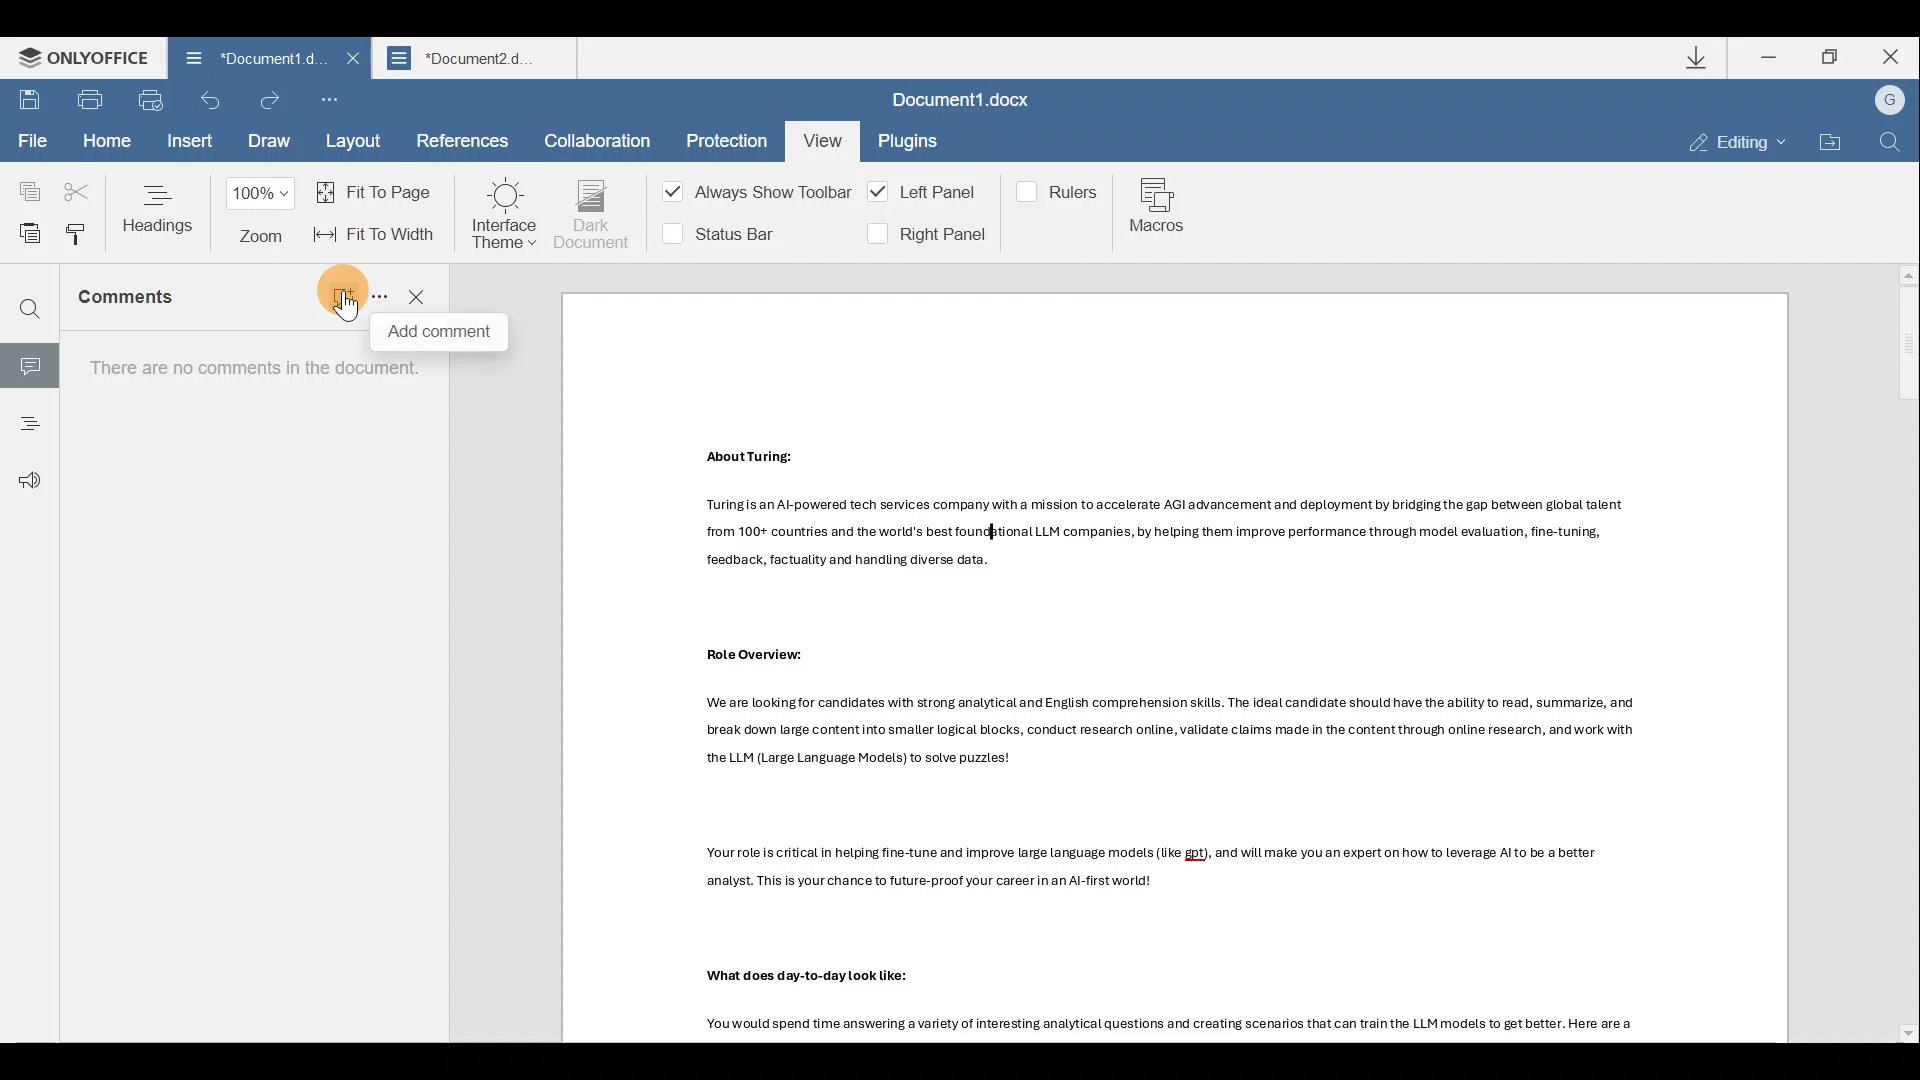 This screenshot has width=1920, height=1080. What do you see at coordinates (750, 196) in the screenshot?
I see `Always show toolbar` at bounding box center [750, 196].